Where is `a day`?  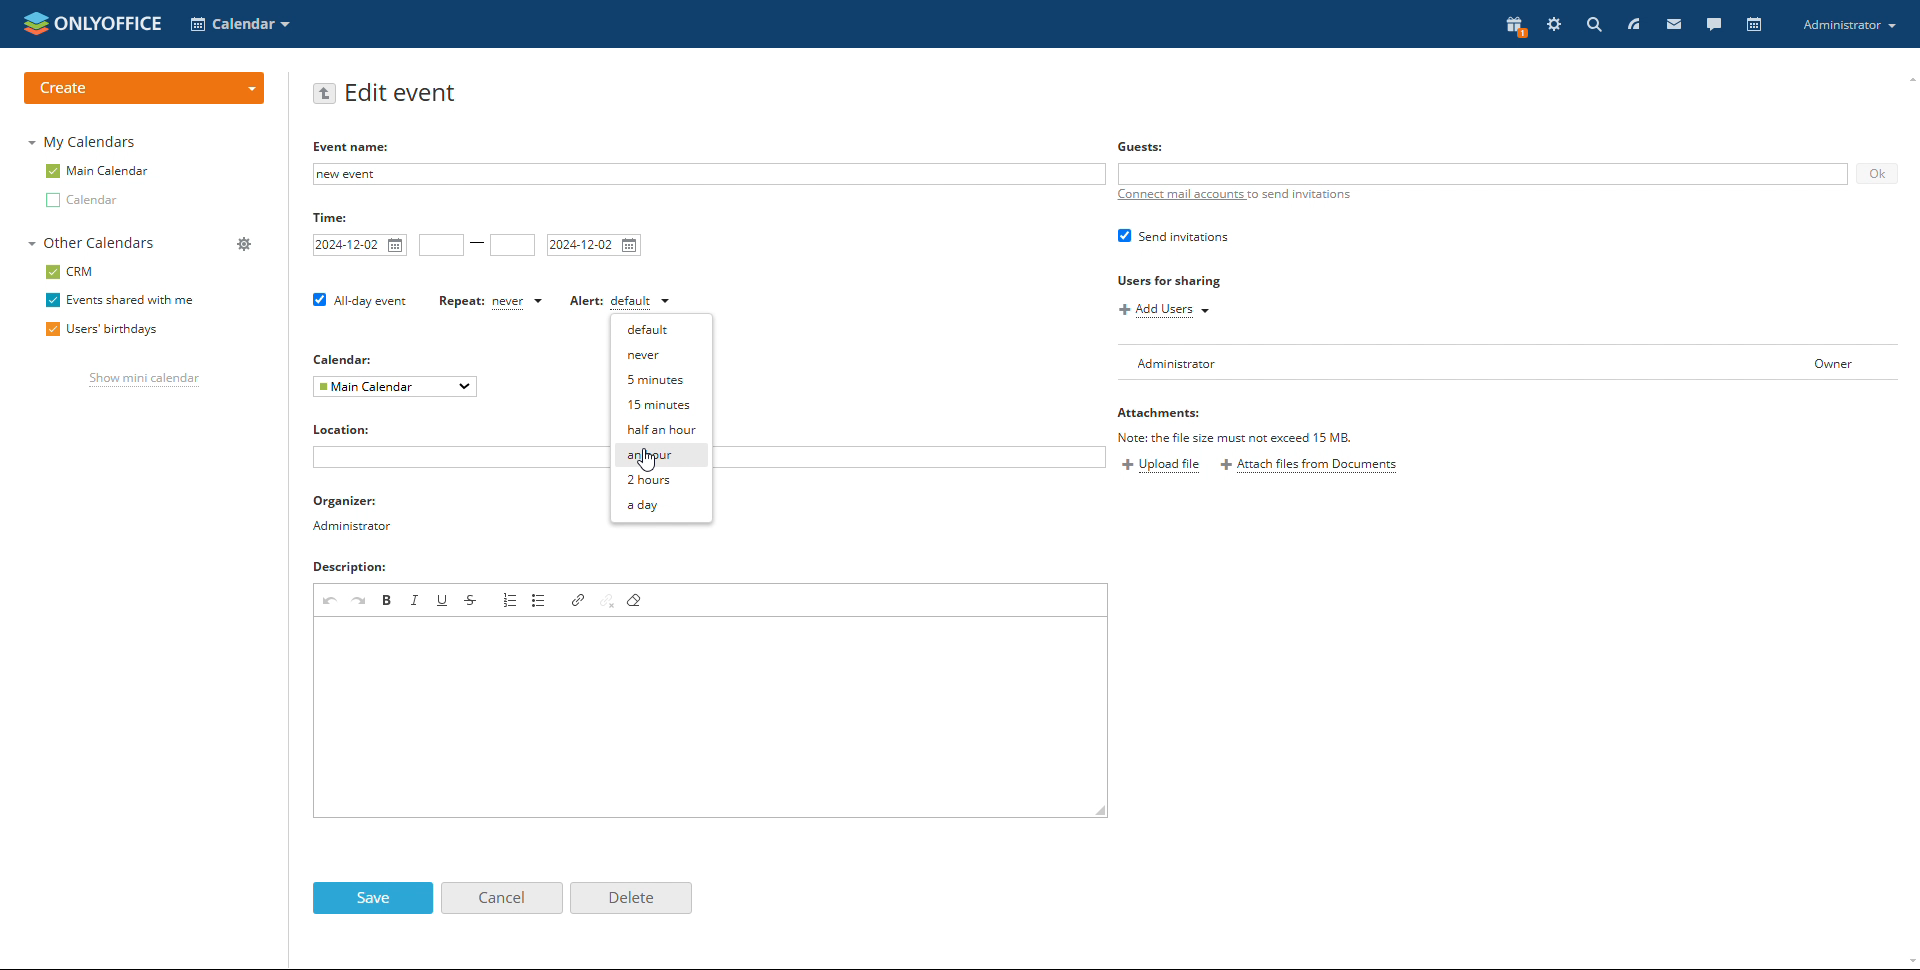
a day is located at coordinates (661, 507).